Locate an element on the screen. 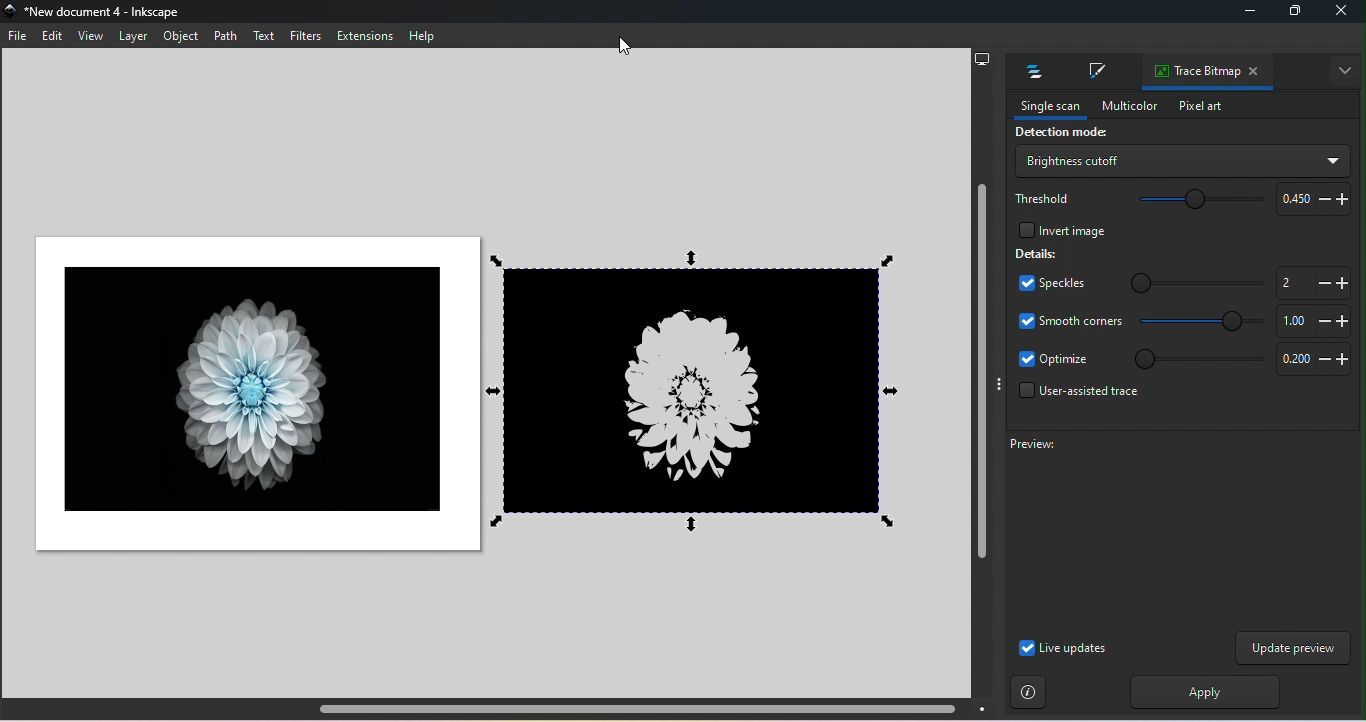  Pixel art is located at coordinates (1200, 107).